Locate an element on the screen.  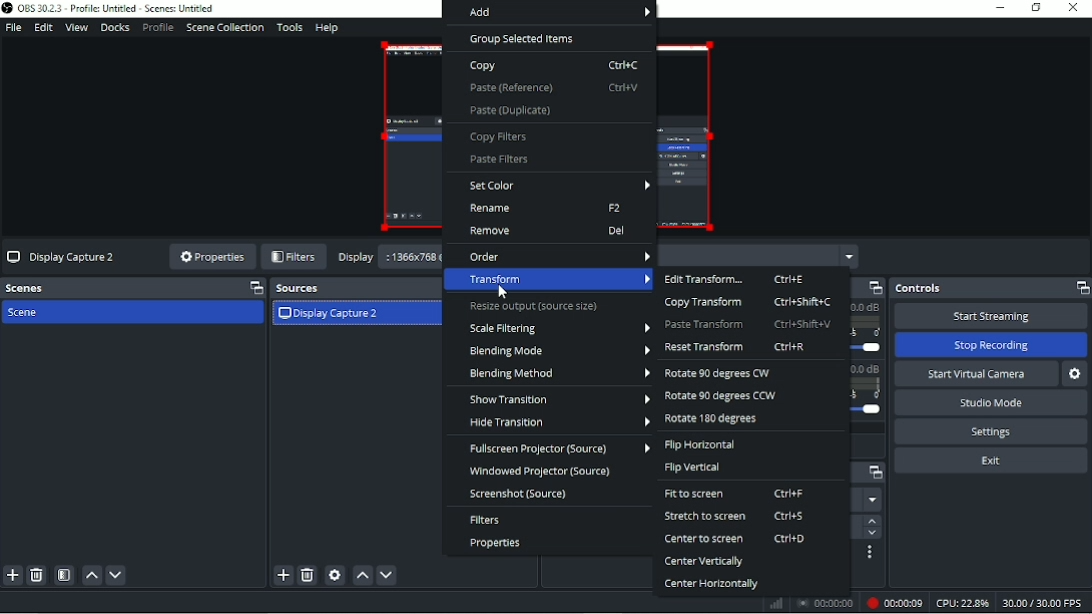
Filters is located at coordinates (294, 257).